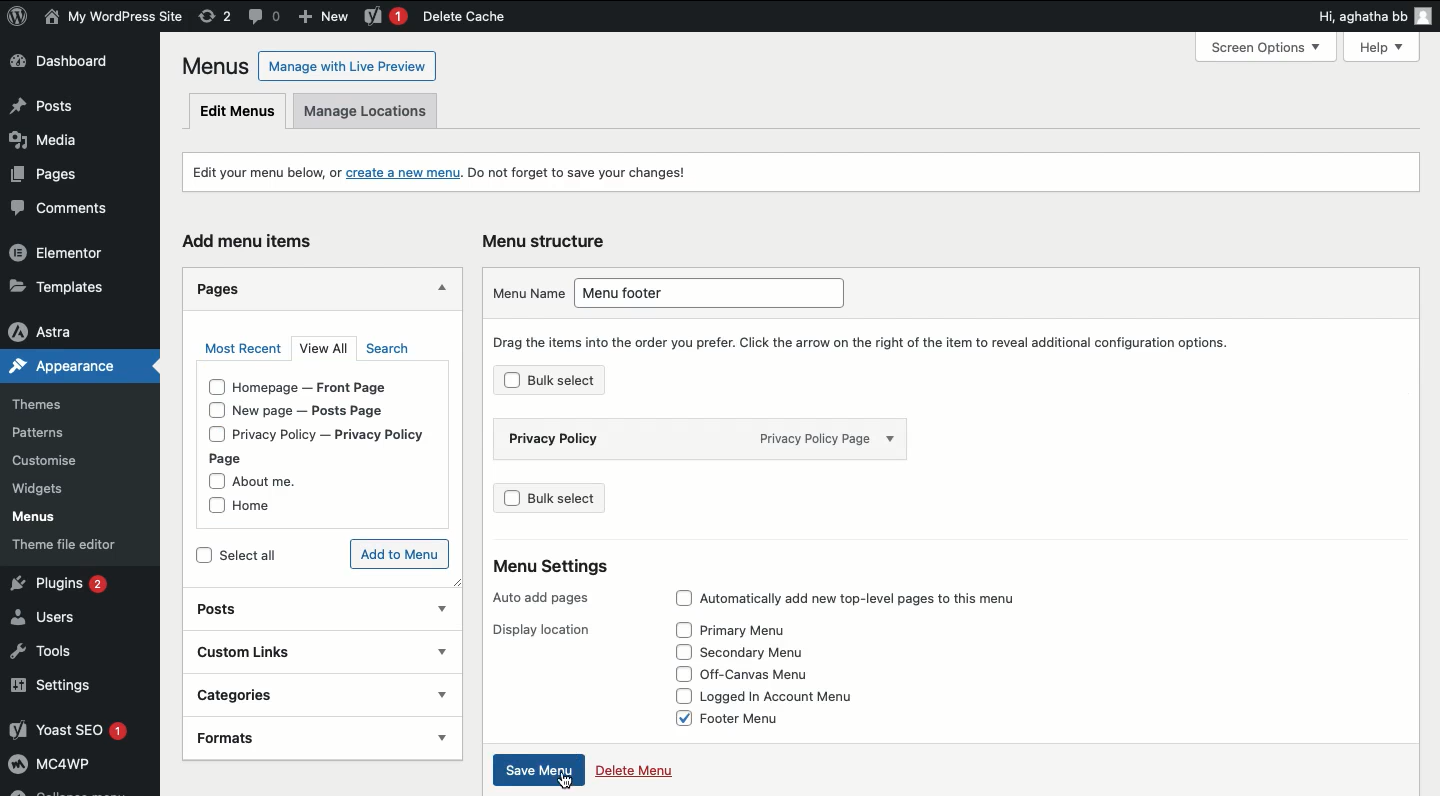  Describe the element at coordinates (213, 388) in the screenshot. I see `checkbox` at that location.